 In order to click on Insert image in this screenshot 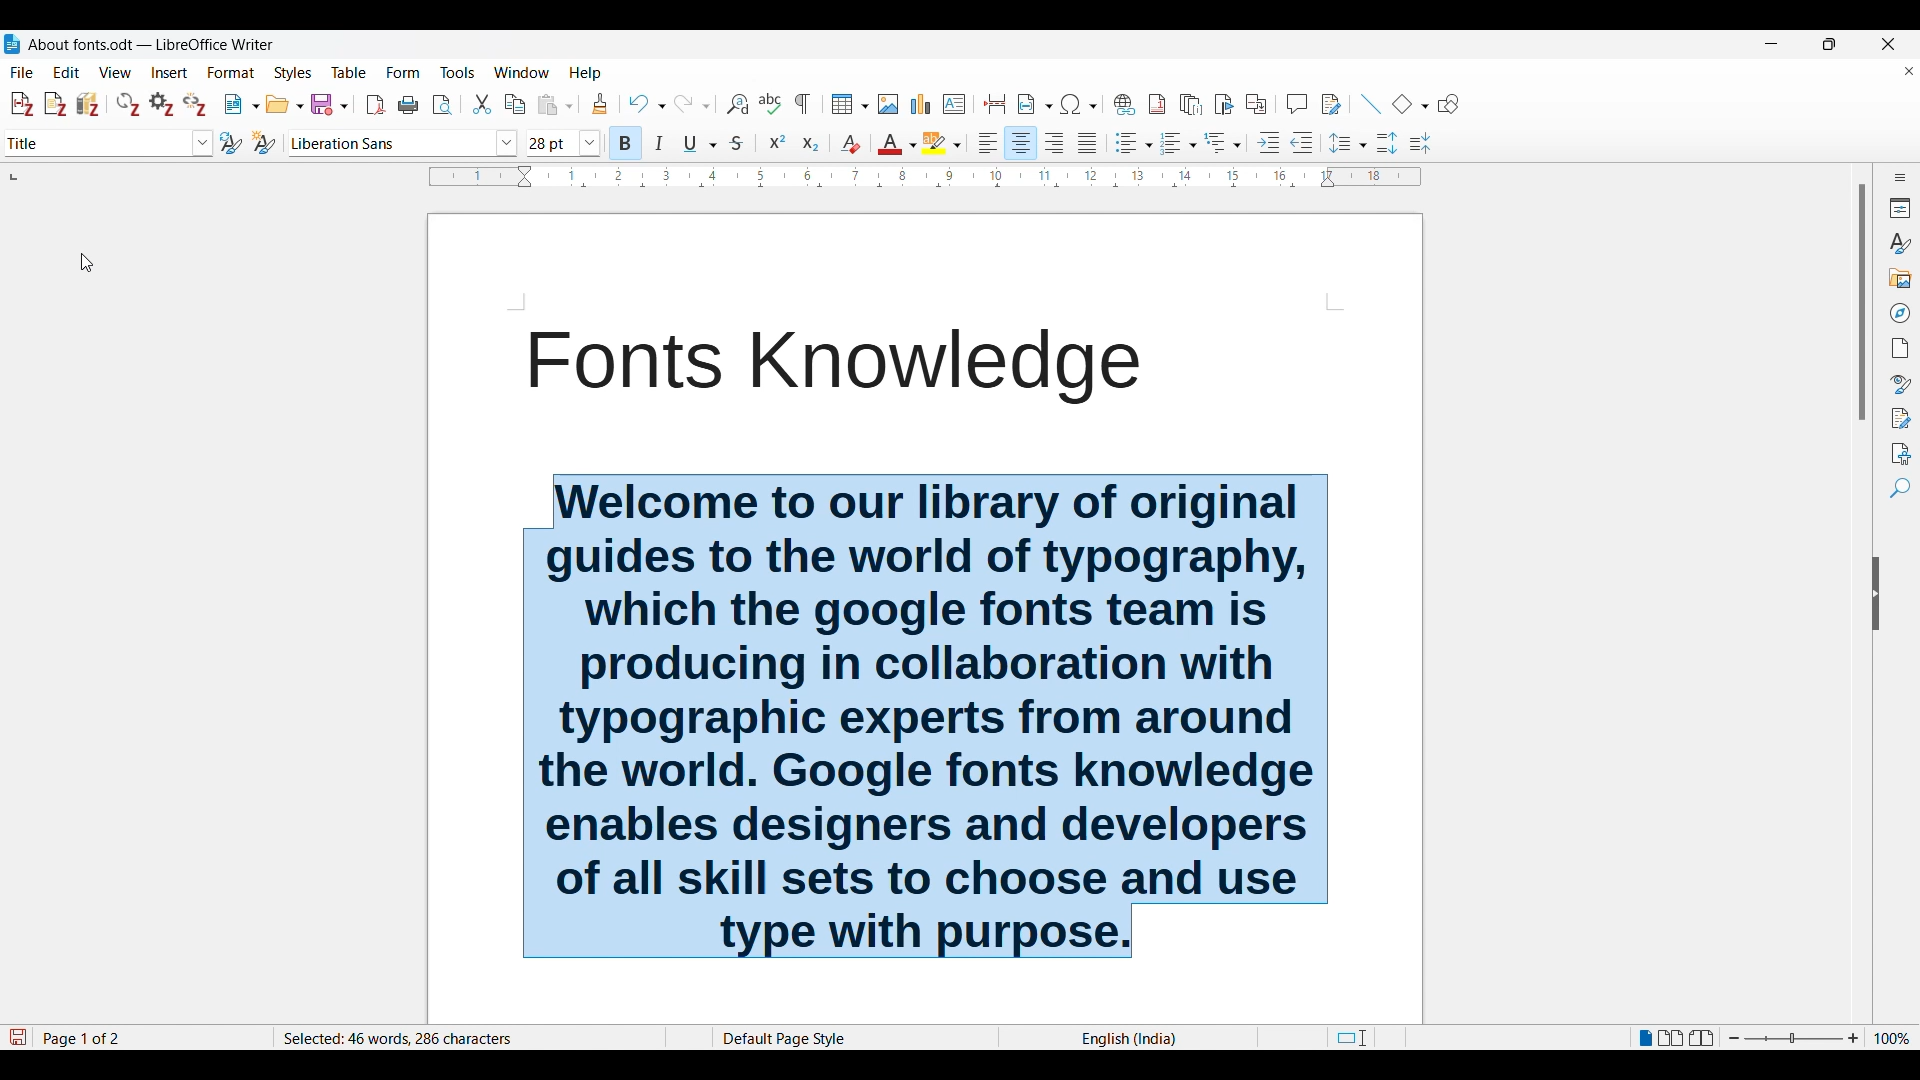, I will do `click(888, 104)`.